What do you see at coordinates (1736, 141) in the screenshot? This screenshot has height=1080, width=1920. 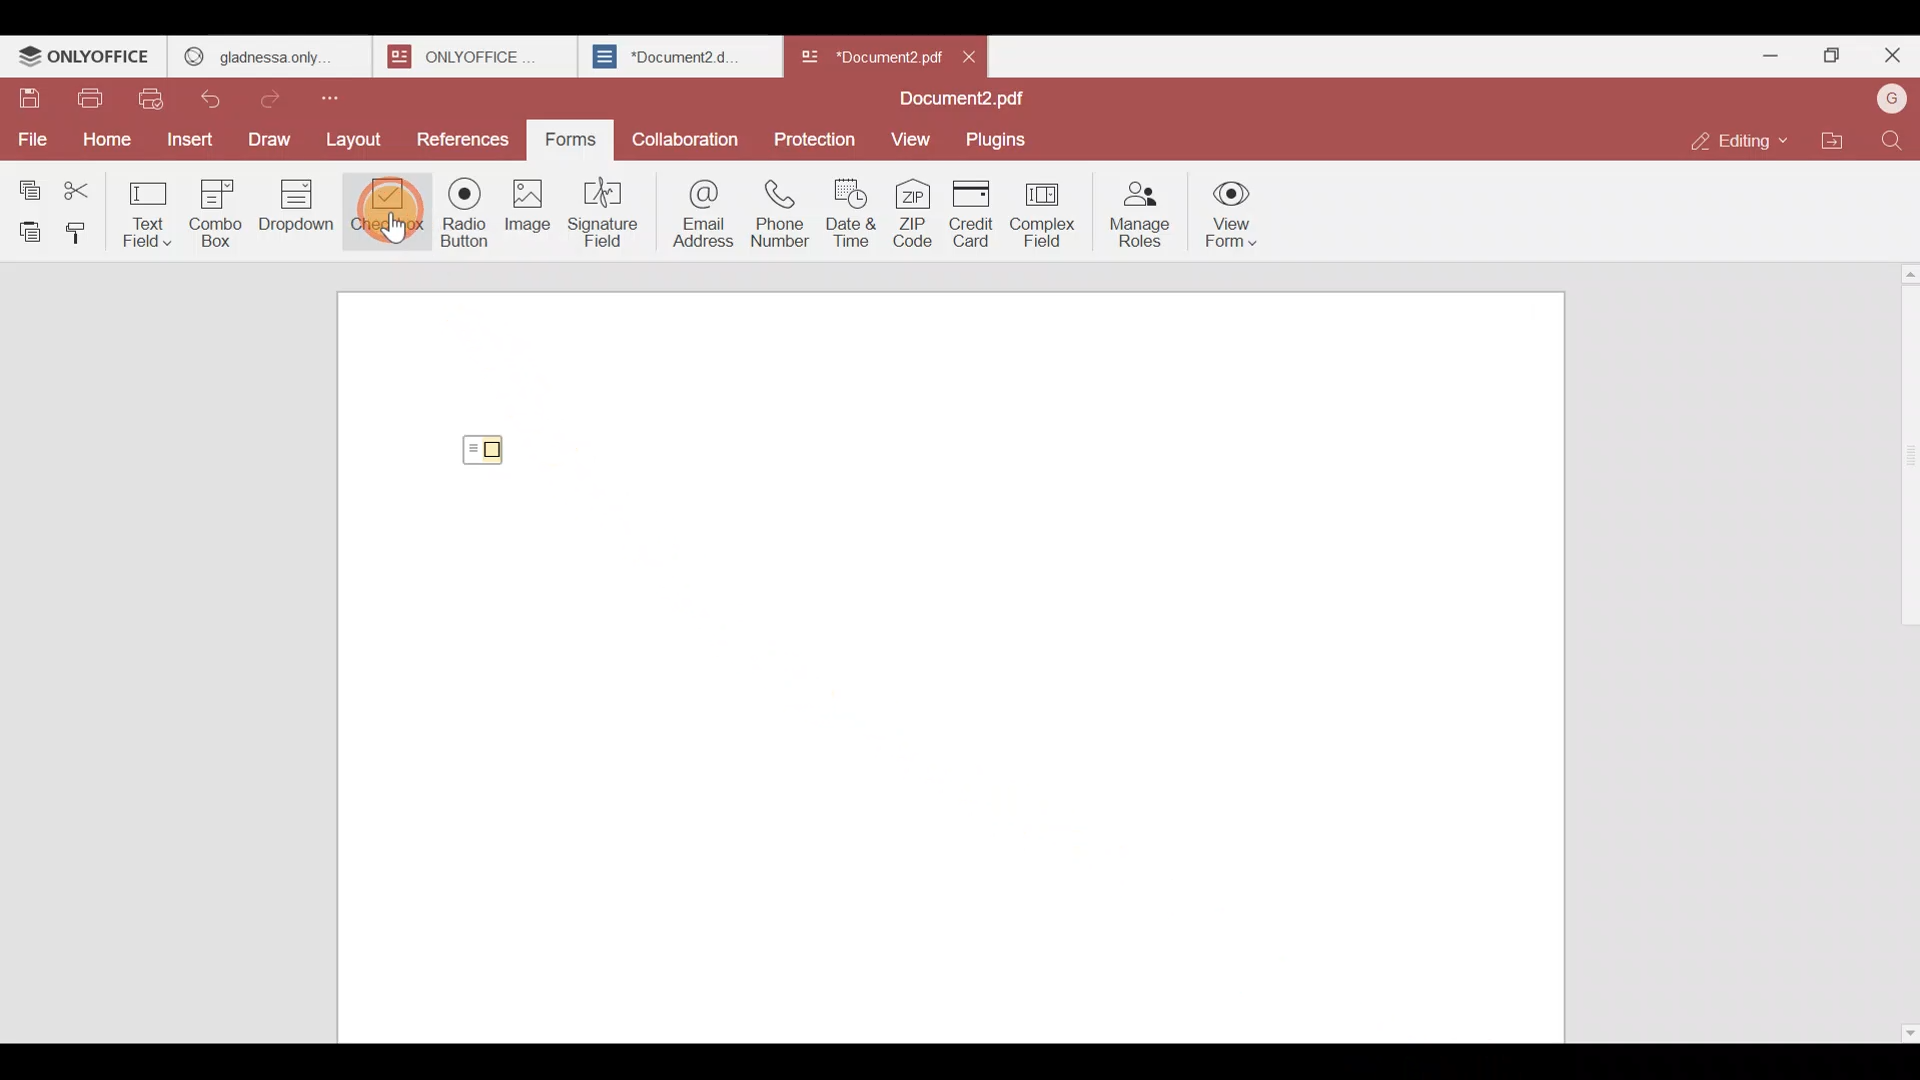 I see `Editing mode` at bounding box center [1736, 141].